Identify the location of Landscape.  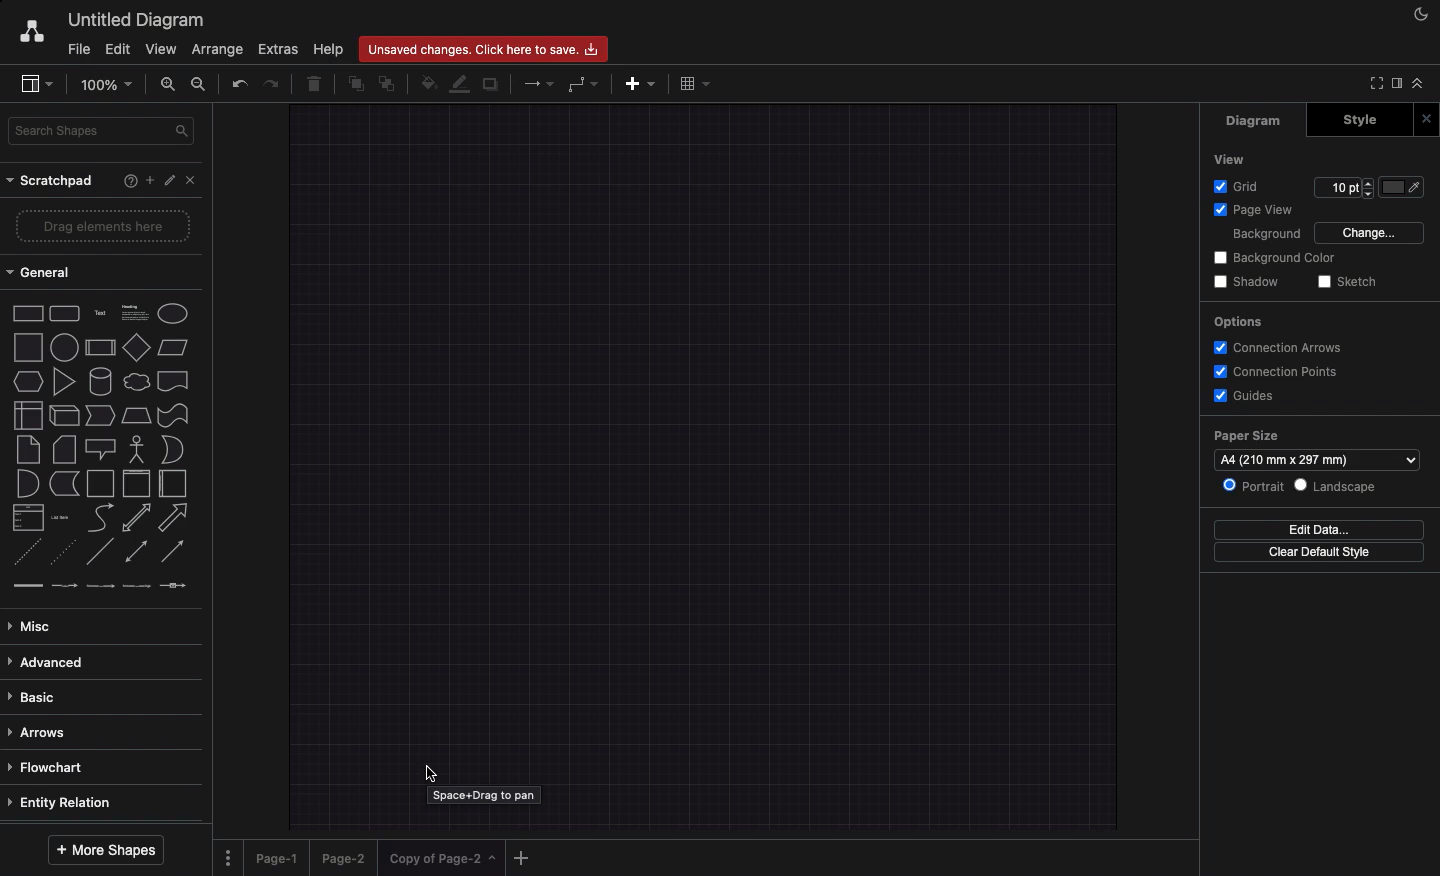
(1336, 486).